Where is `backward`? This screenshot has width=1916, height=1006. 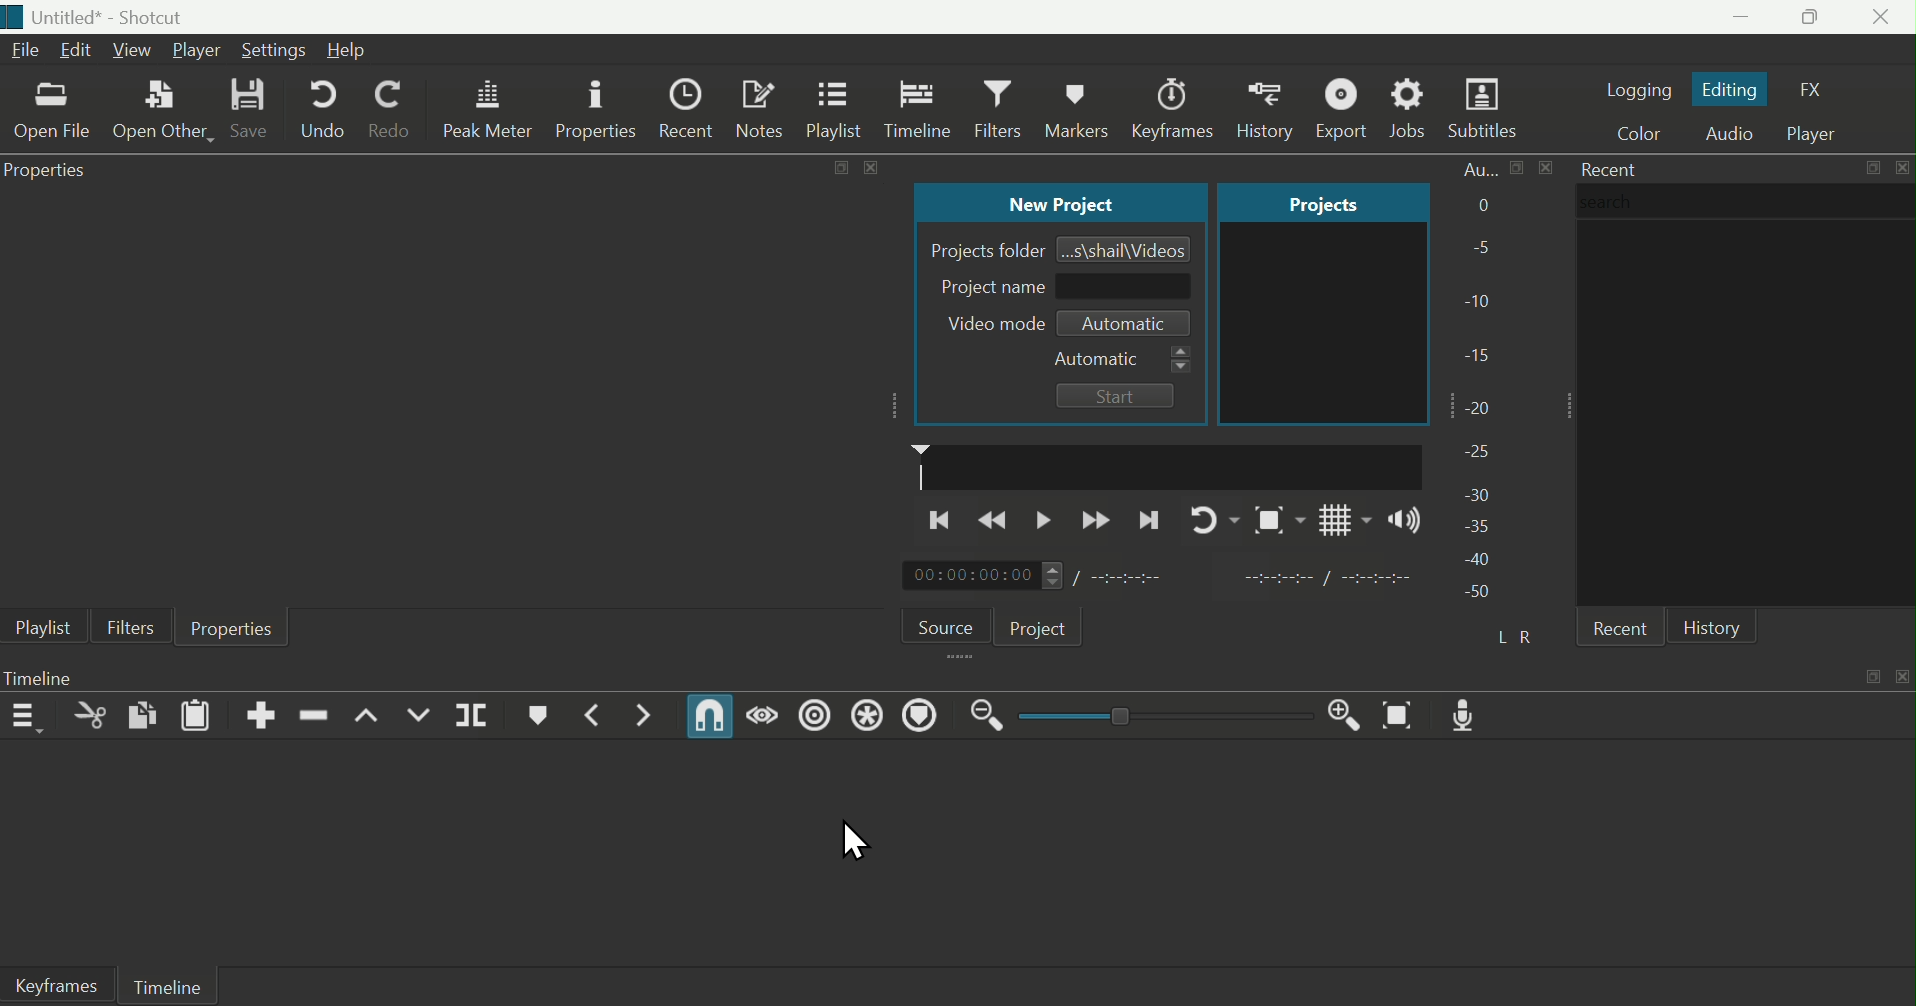
backward is located at coordinates (998, 522).